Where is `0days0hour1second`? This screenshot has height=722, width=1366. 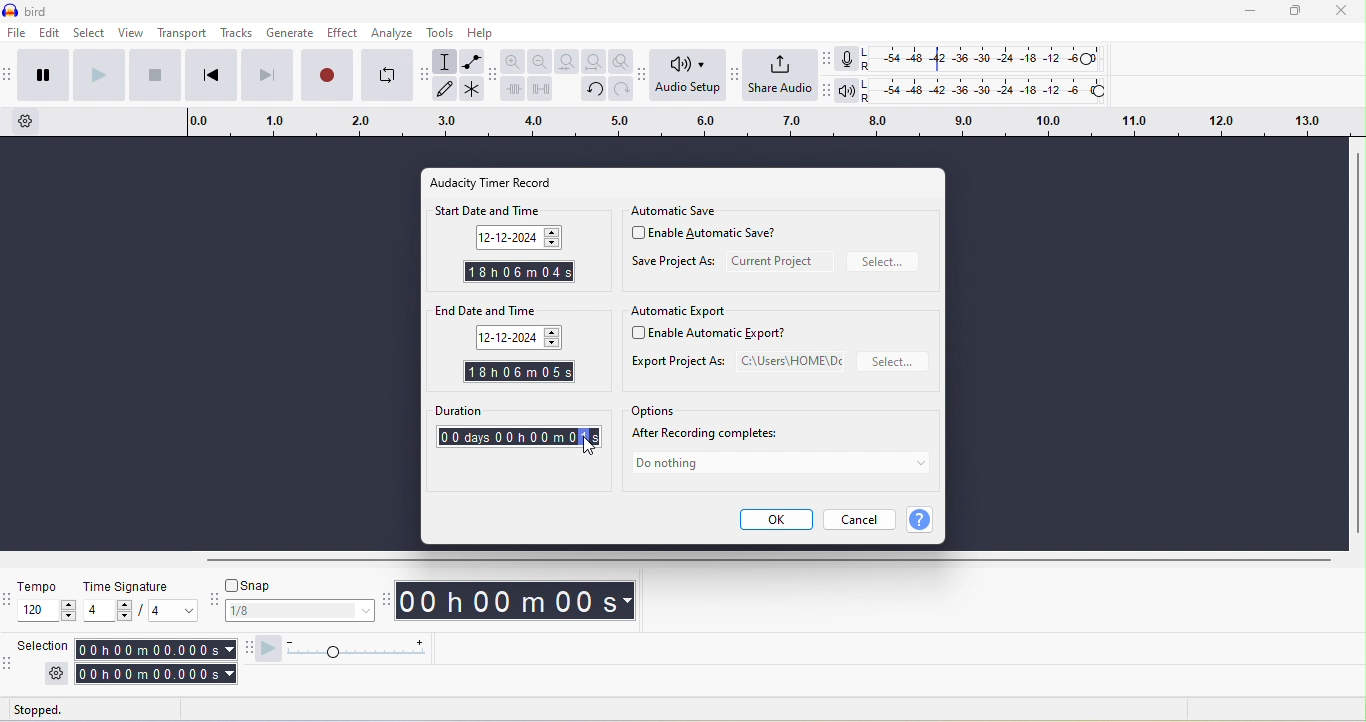 0days0hour1second is located at coordinates (512, 438).